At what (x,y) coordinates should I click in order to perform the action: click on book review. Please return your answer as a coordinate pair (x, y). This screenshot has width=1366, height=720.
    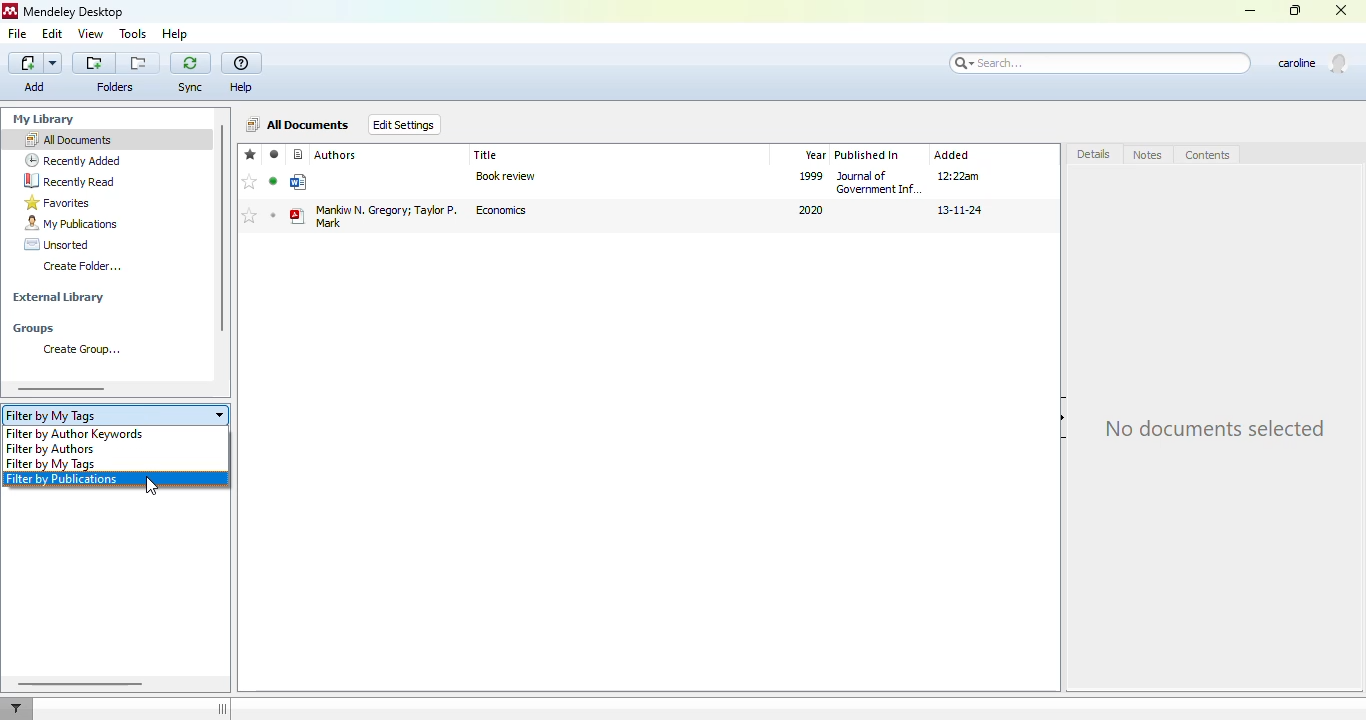
    Looking at the image, I should click on (505, 176).